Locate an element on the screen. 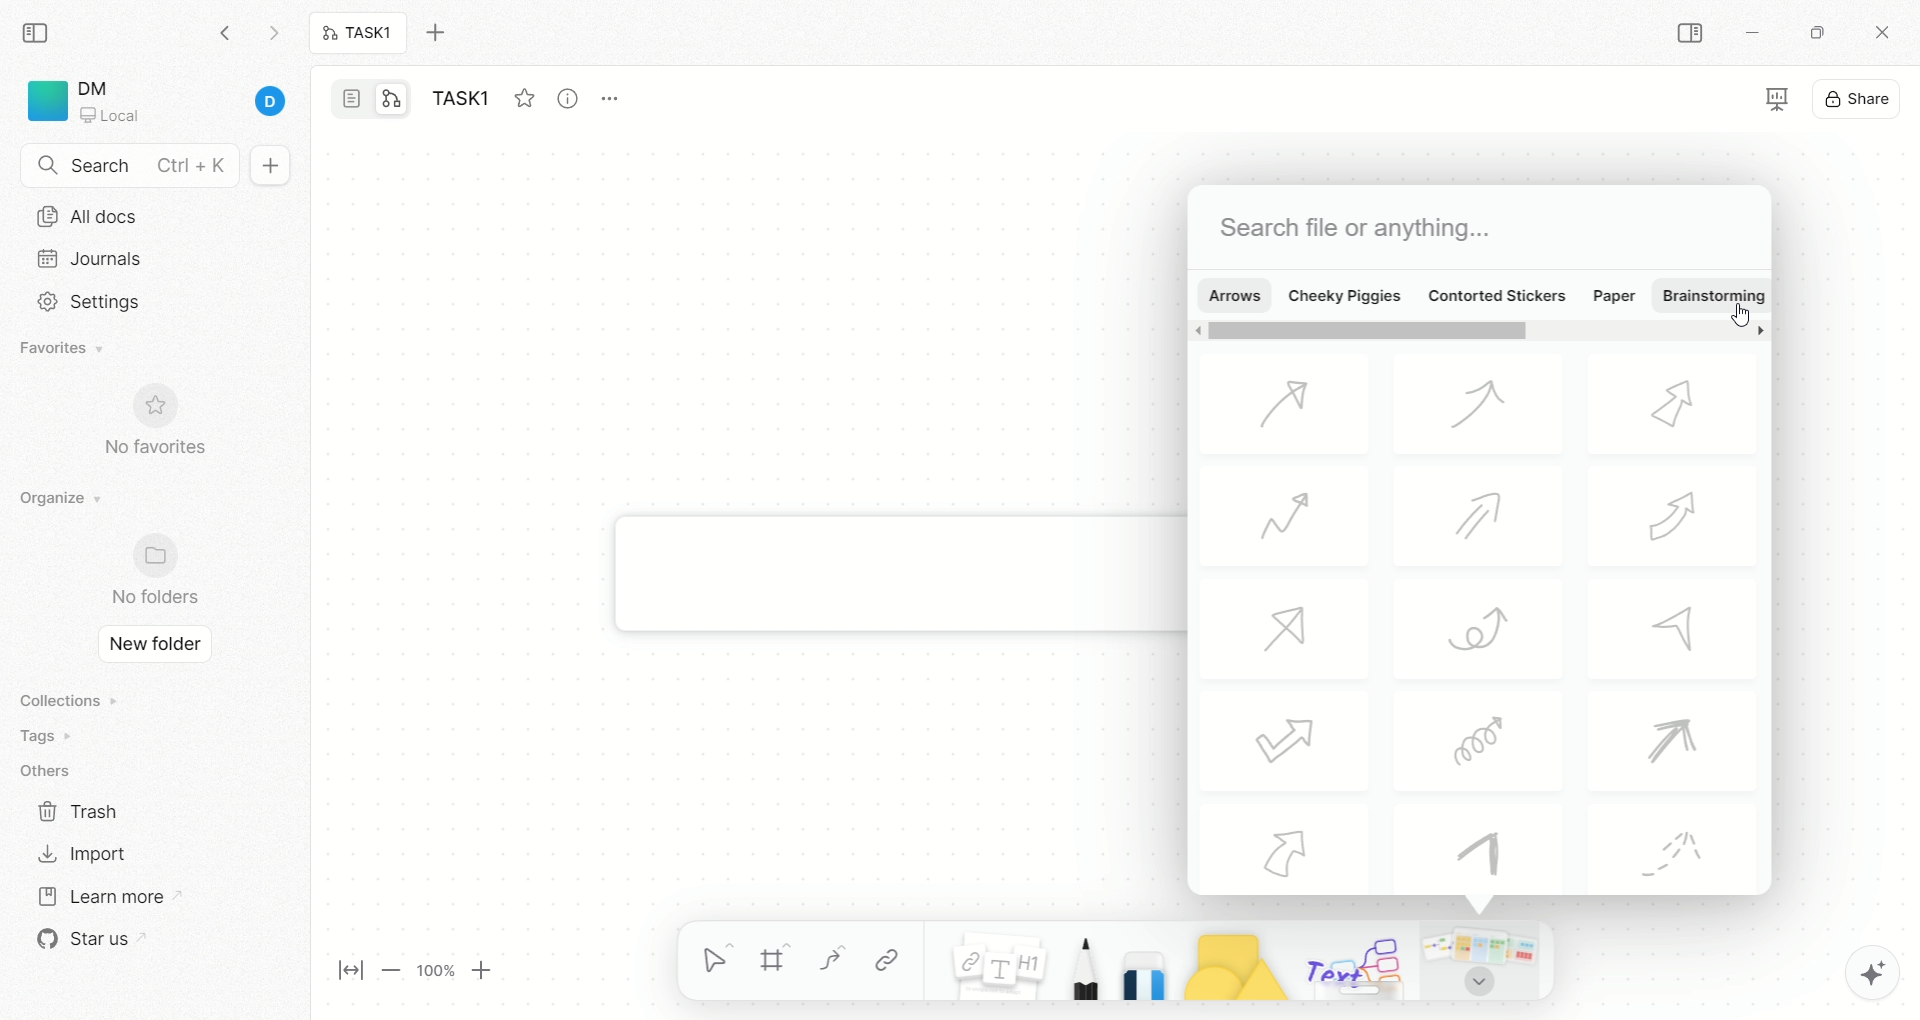 The height and width of the screenshot is (1020, 1920). new tab is located at coordinates (447, 33).